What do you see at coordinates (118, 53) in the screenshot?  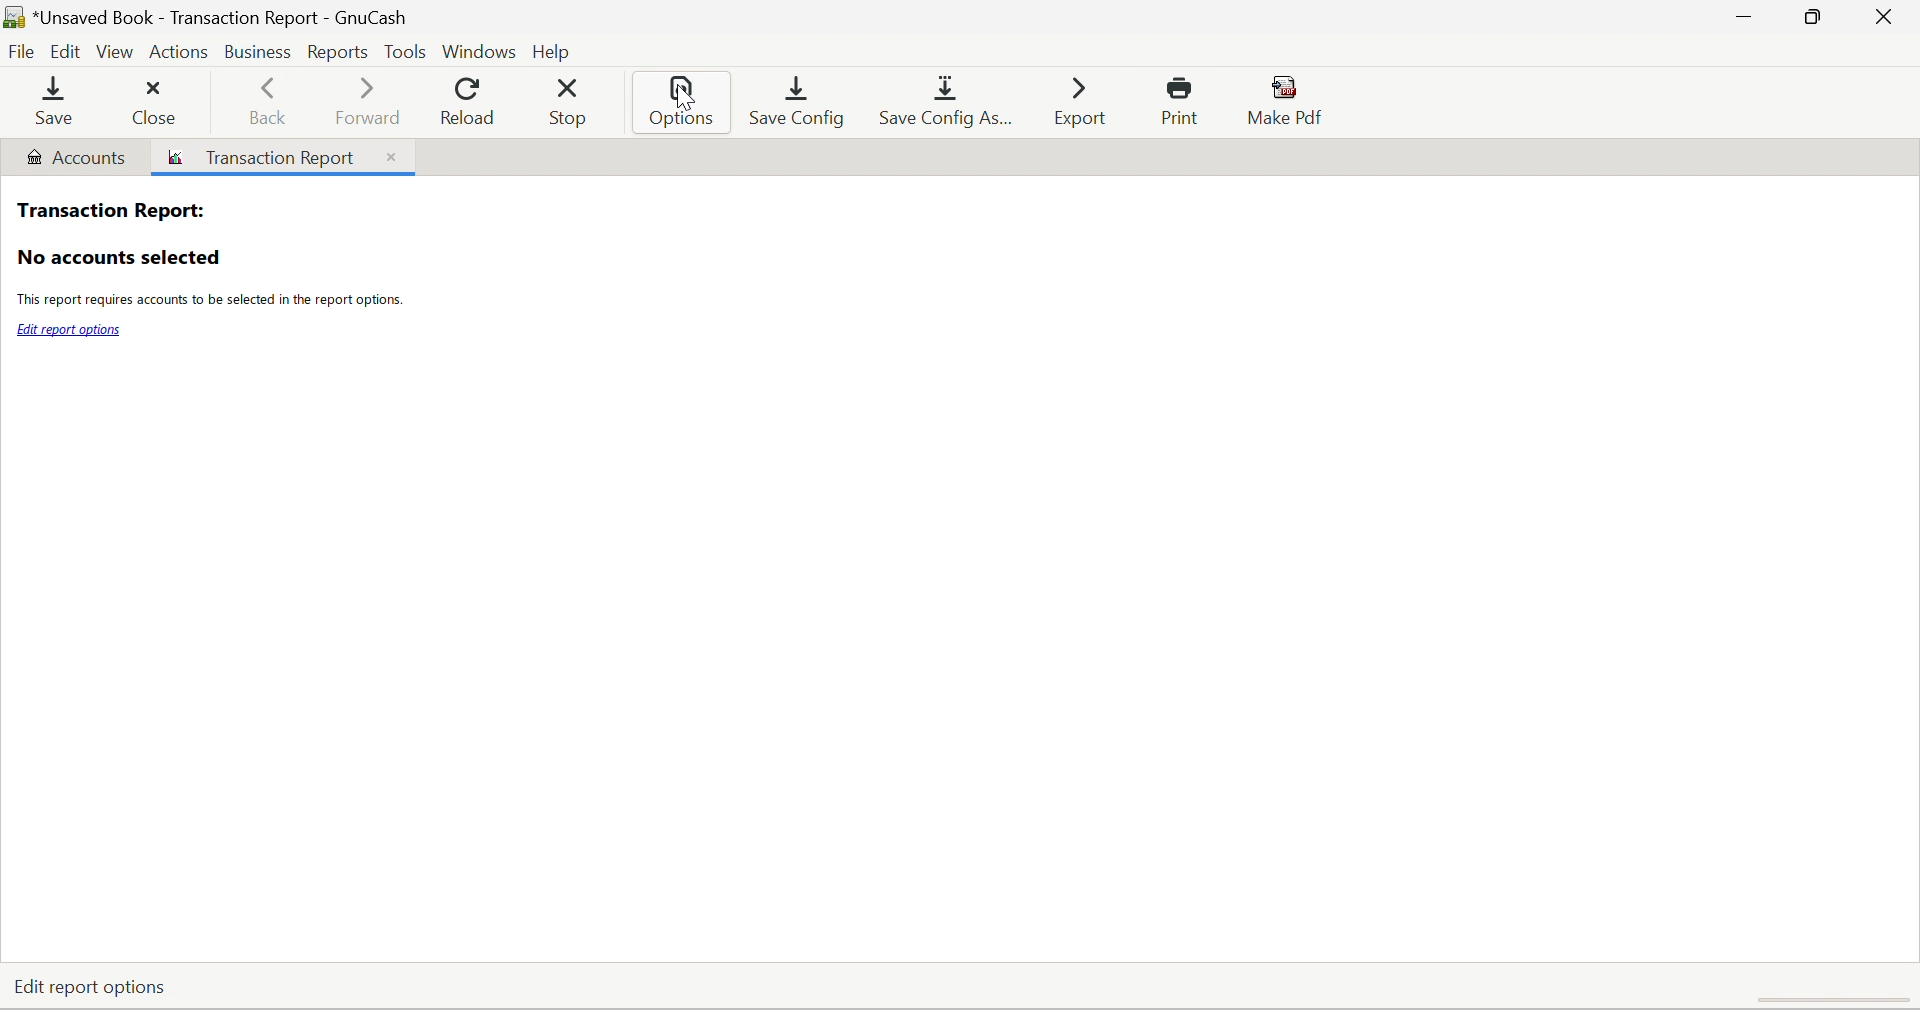 I see `View` at bounding box center [118, 53].